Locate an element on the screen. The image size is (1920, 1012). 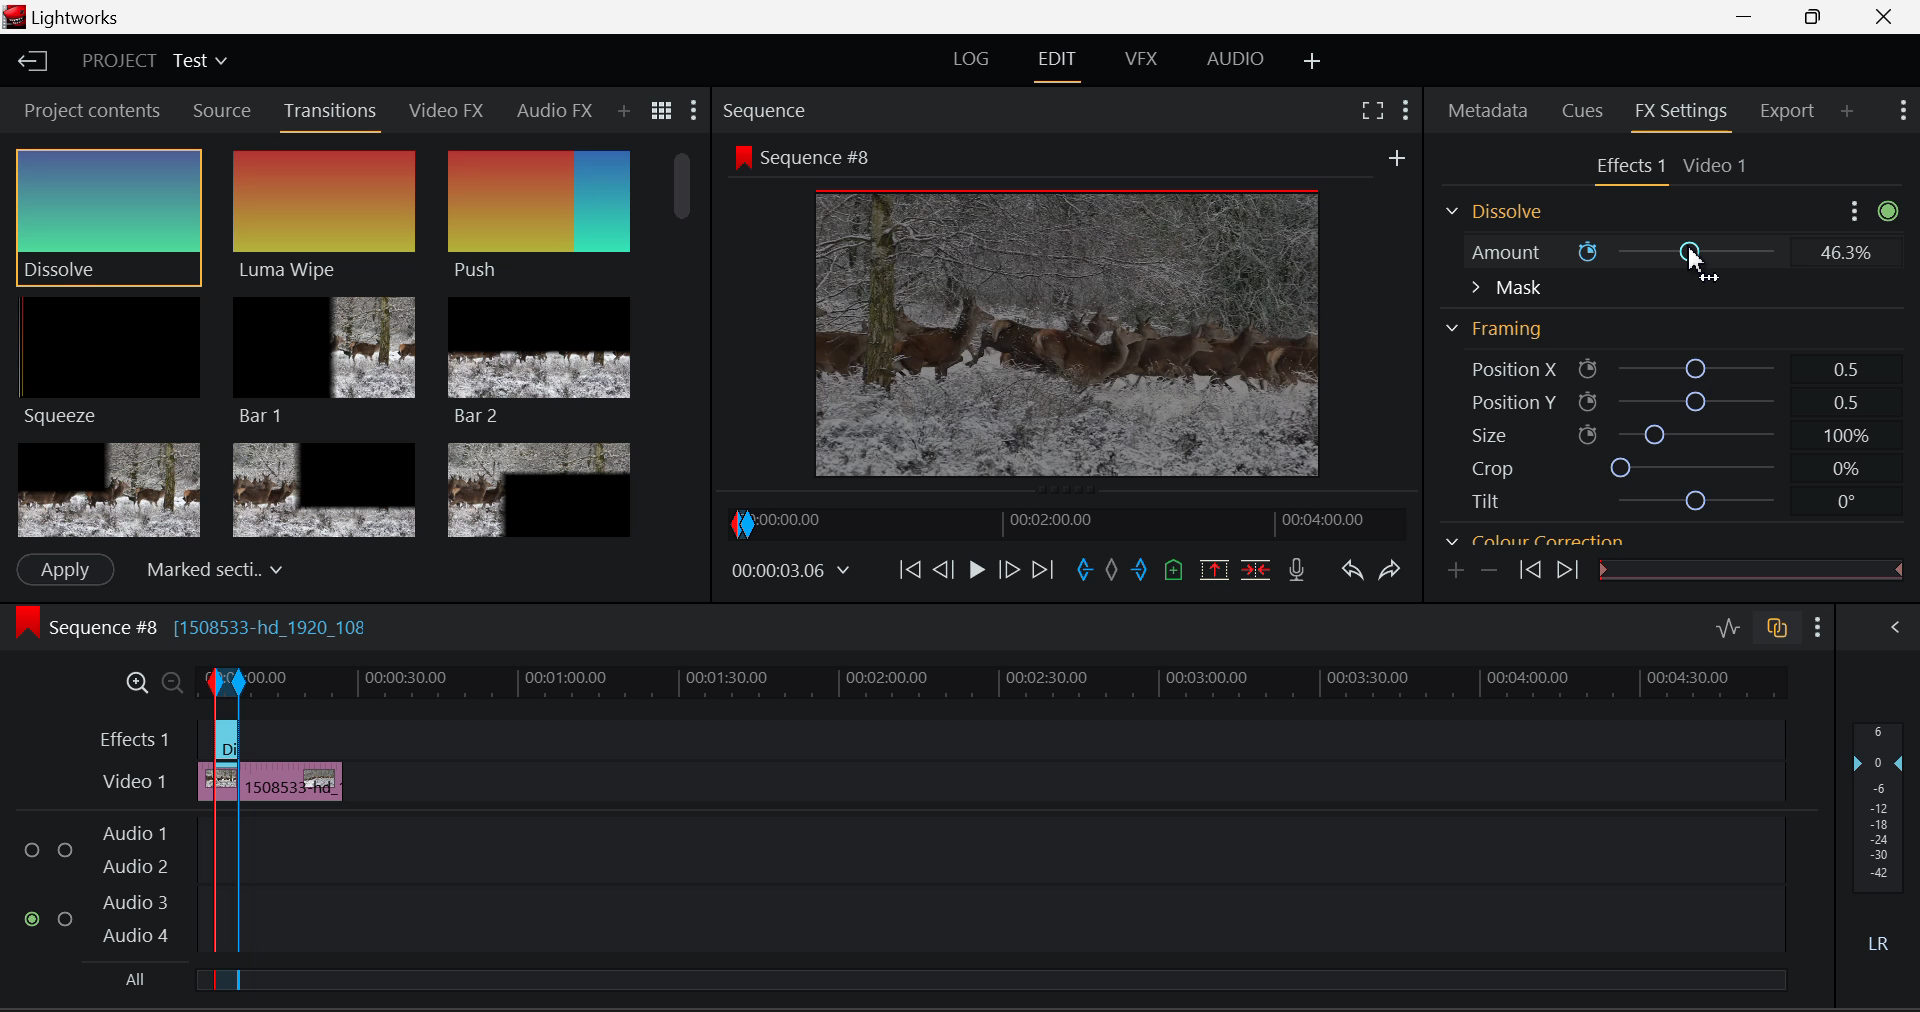
Project contents is located at coordinates (89, 109).